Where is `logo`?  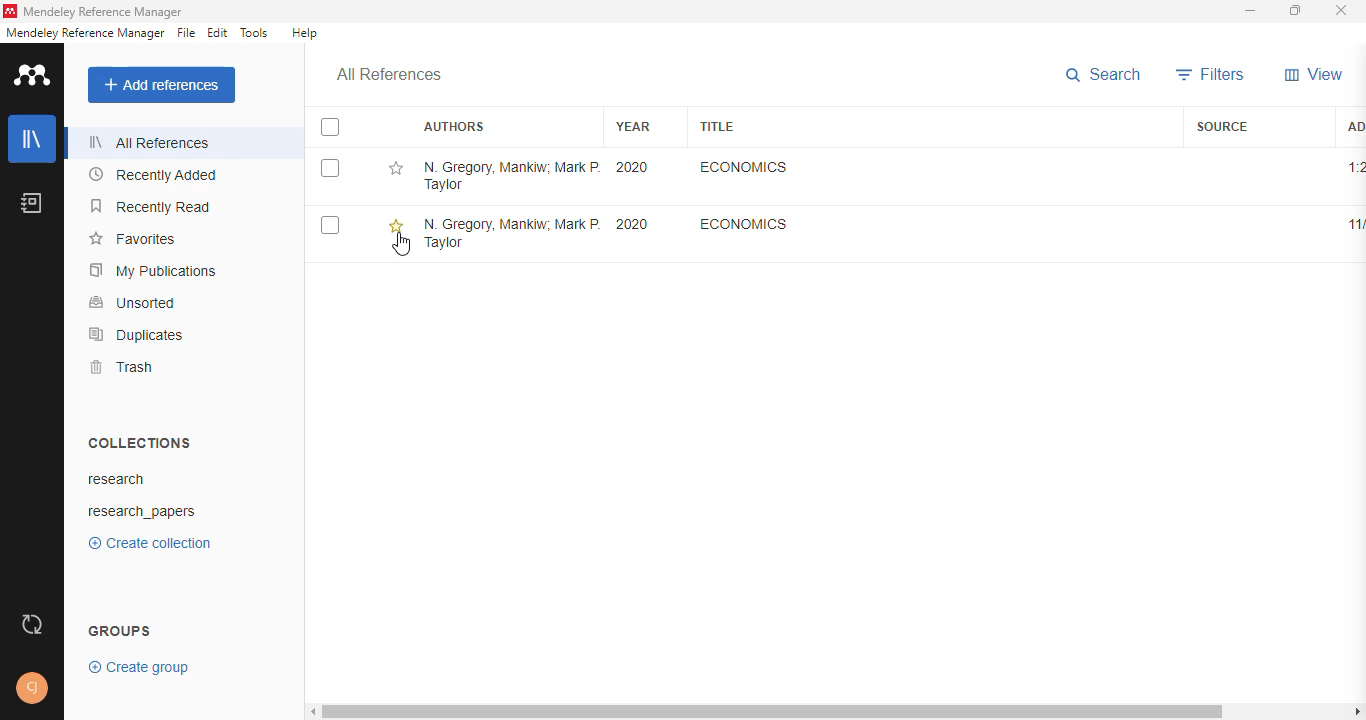
logo is located at coordinates (32, 75).